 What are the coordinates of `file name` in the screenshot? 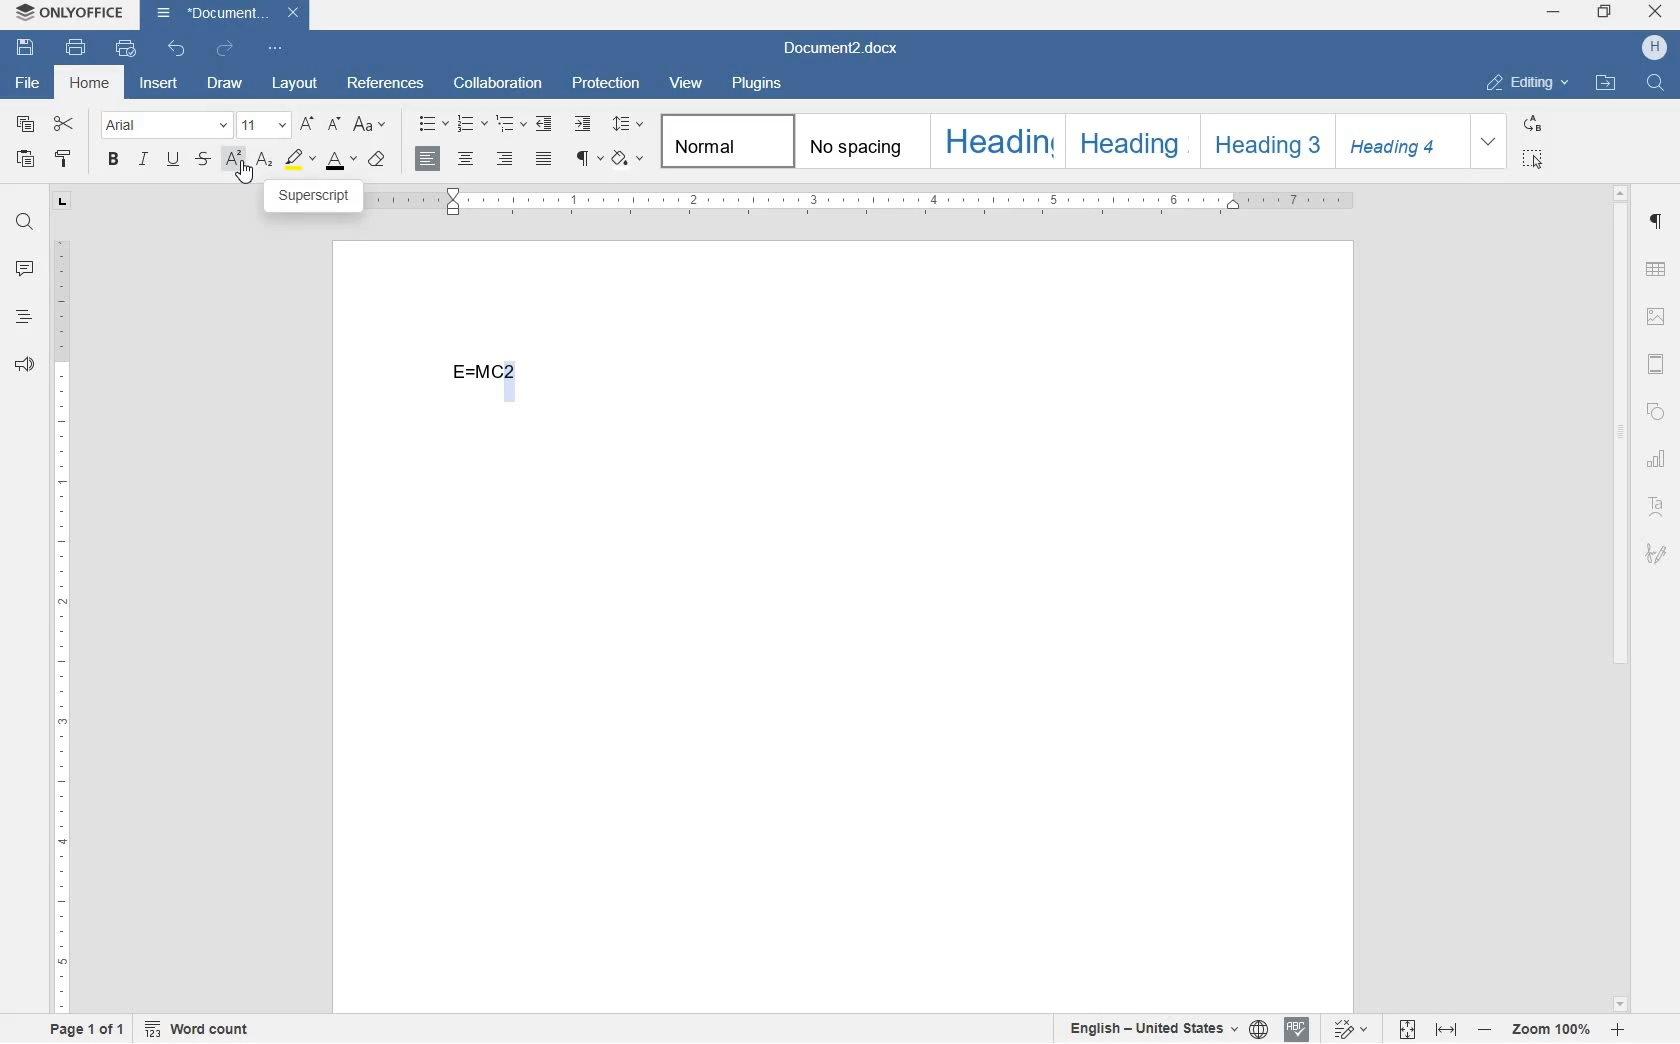 It's located at (229, 17).